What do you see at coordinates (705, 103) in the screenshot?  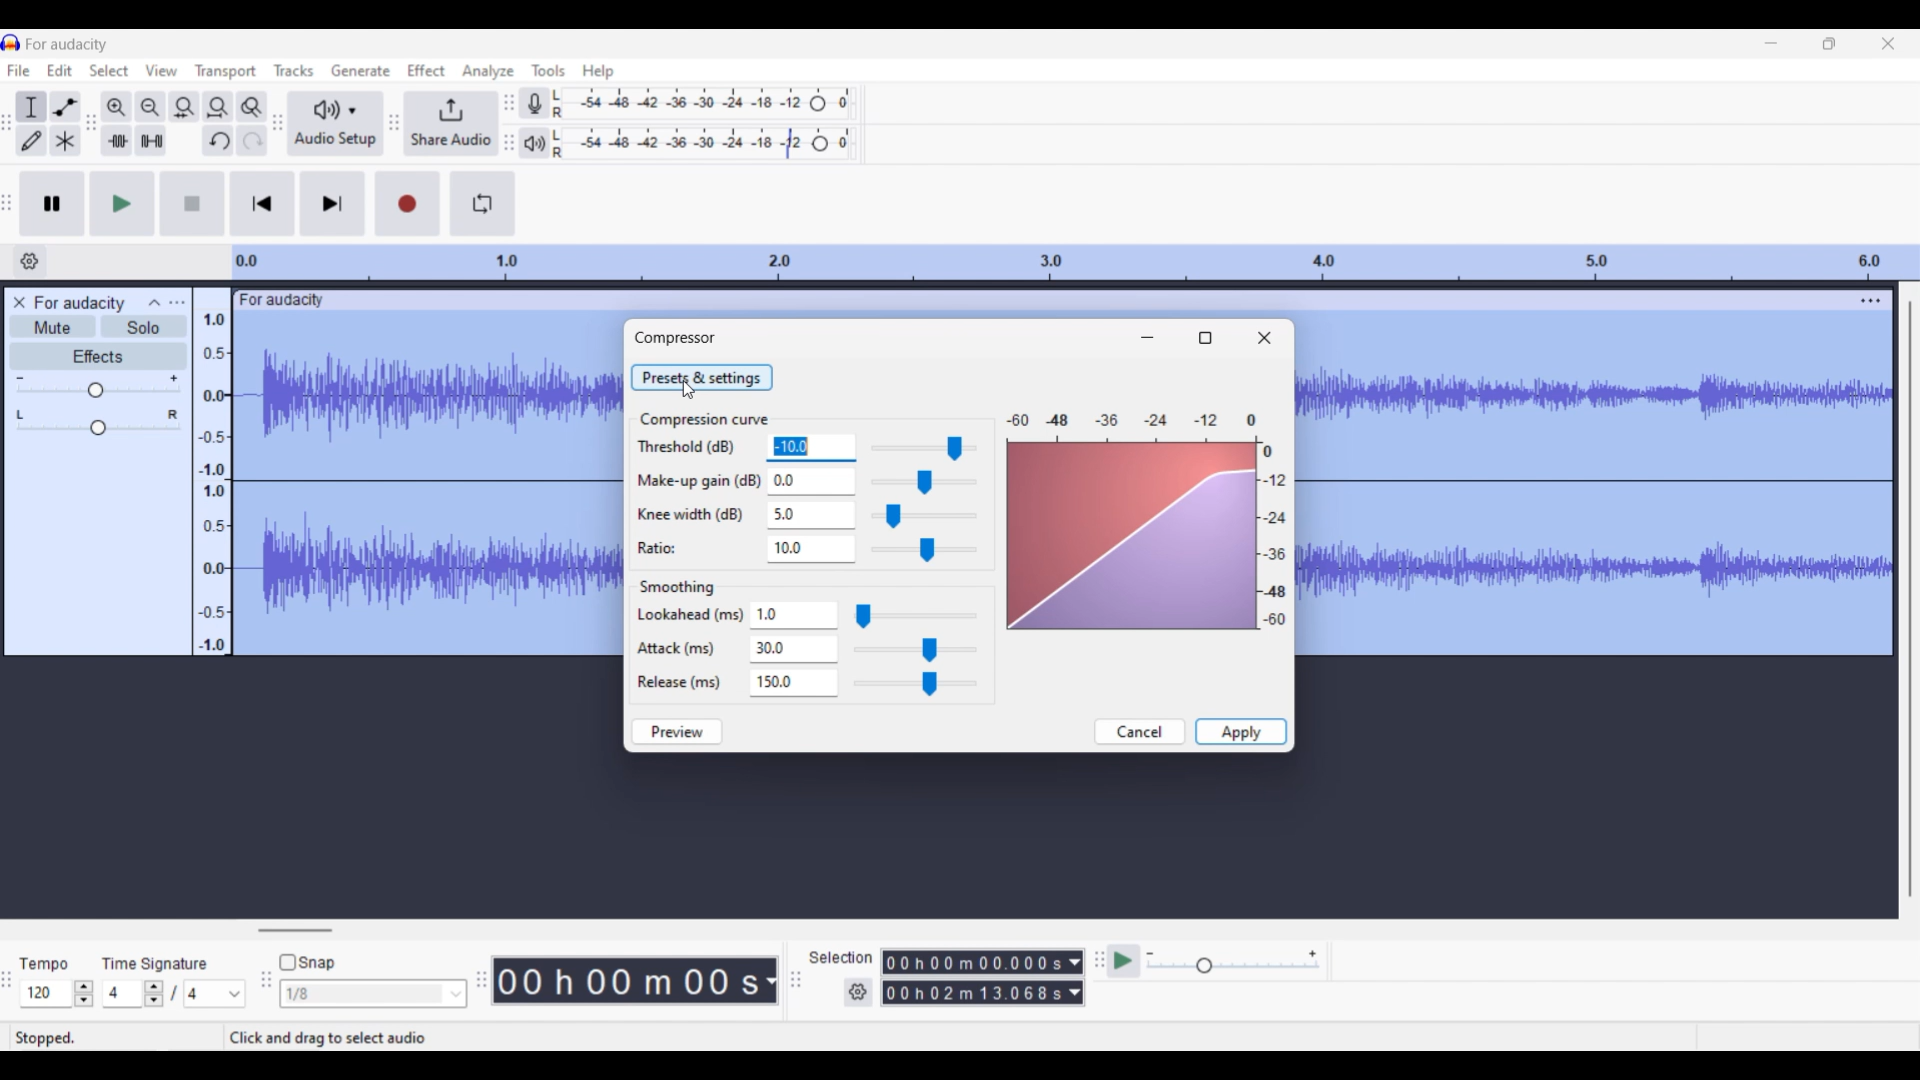 I see `Recording level` at bounding box center [705, 103].